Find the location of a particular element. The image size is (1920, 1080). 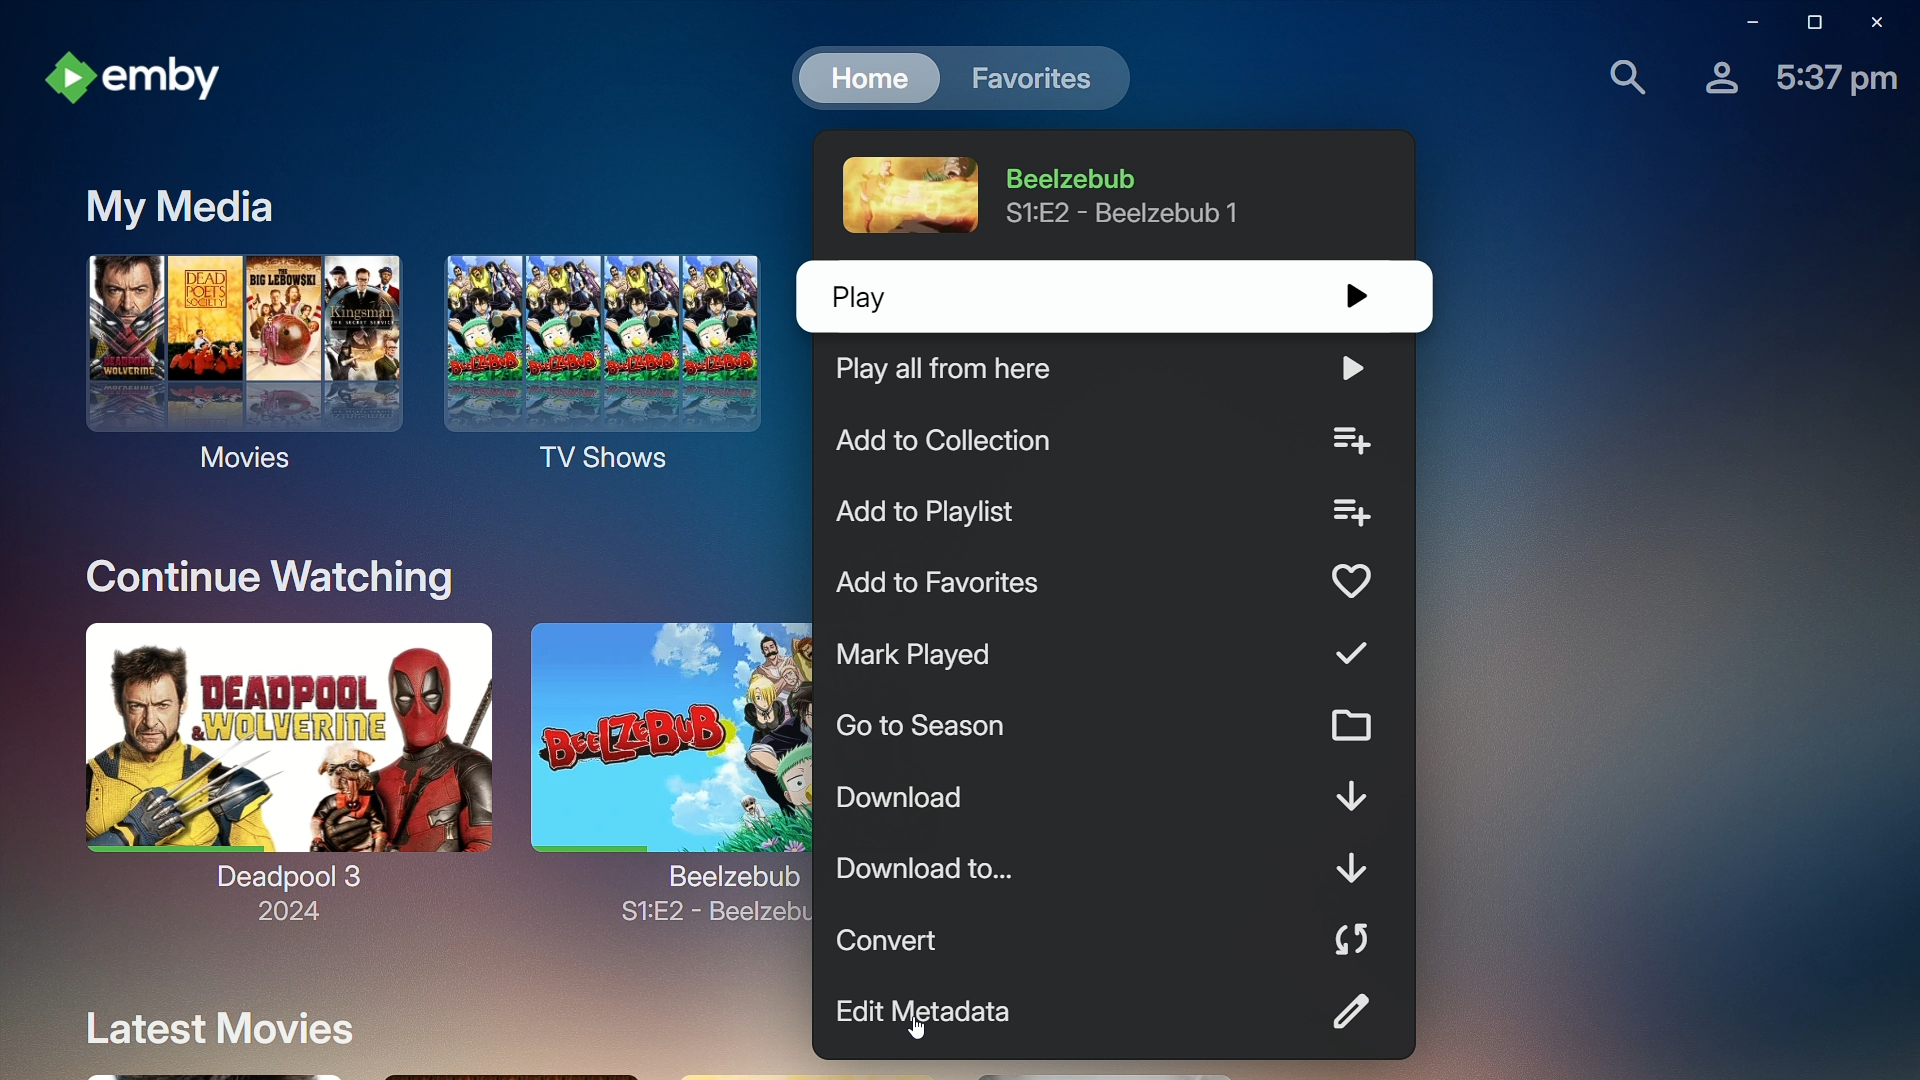

2024 is located at coordinates (277, 915).